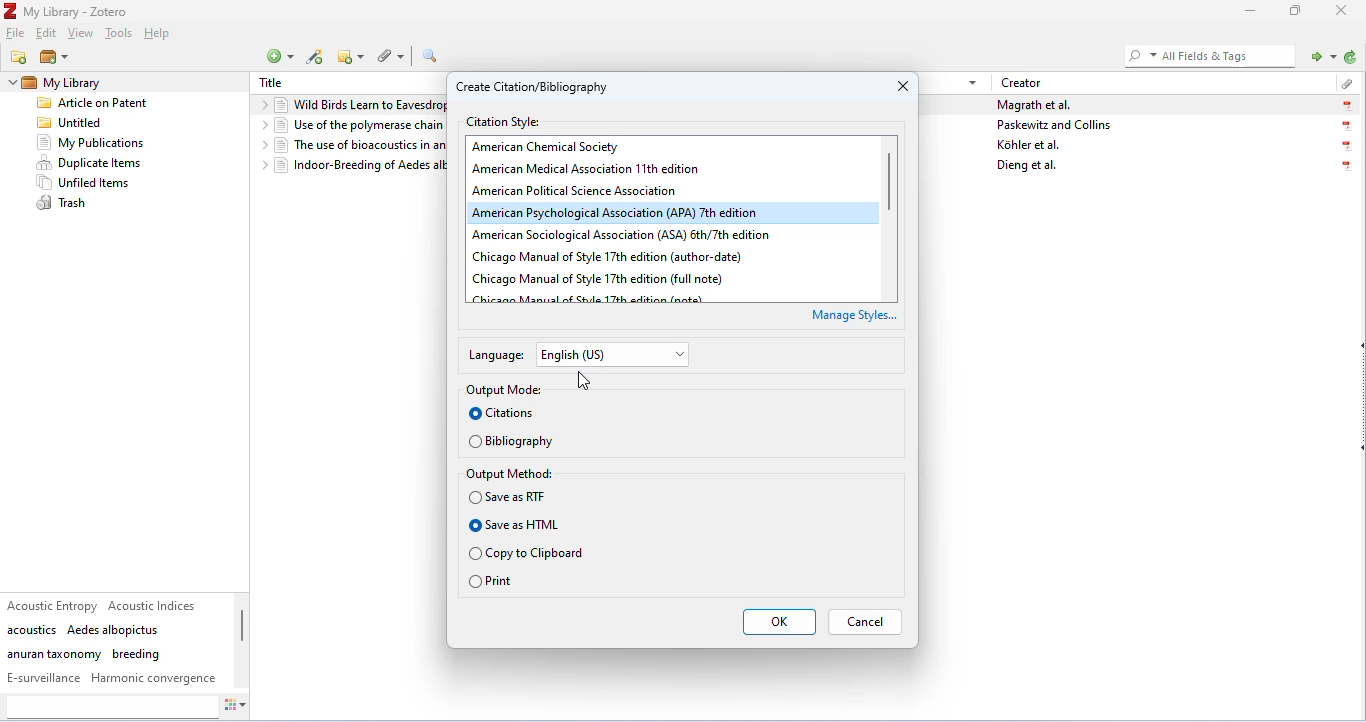  I want to click on edit, so click(45, 35).